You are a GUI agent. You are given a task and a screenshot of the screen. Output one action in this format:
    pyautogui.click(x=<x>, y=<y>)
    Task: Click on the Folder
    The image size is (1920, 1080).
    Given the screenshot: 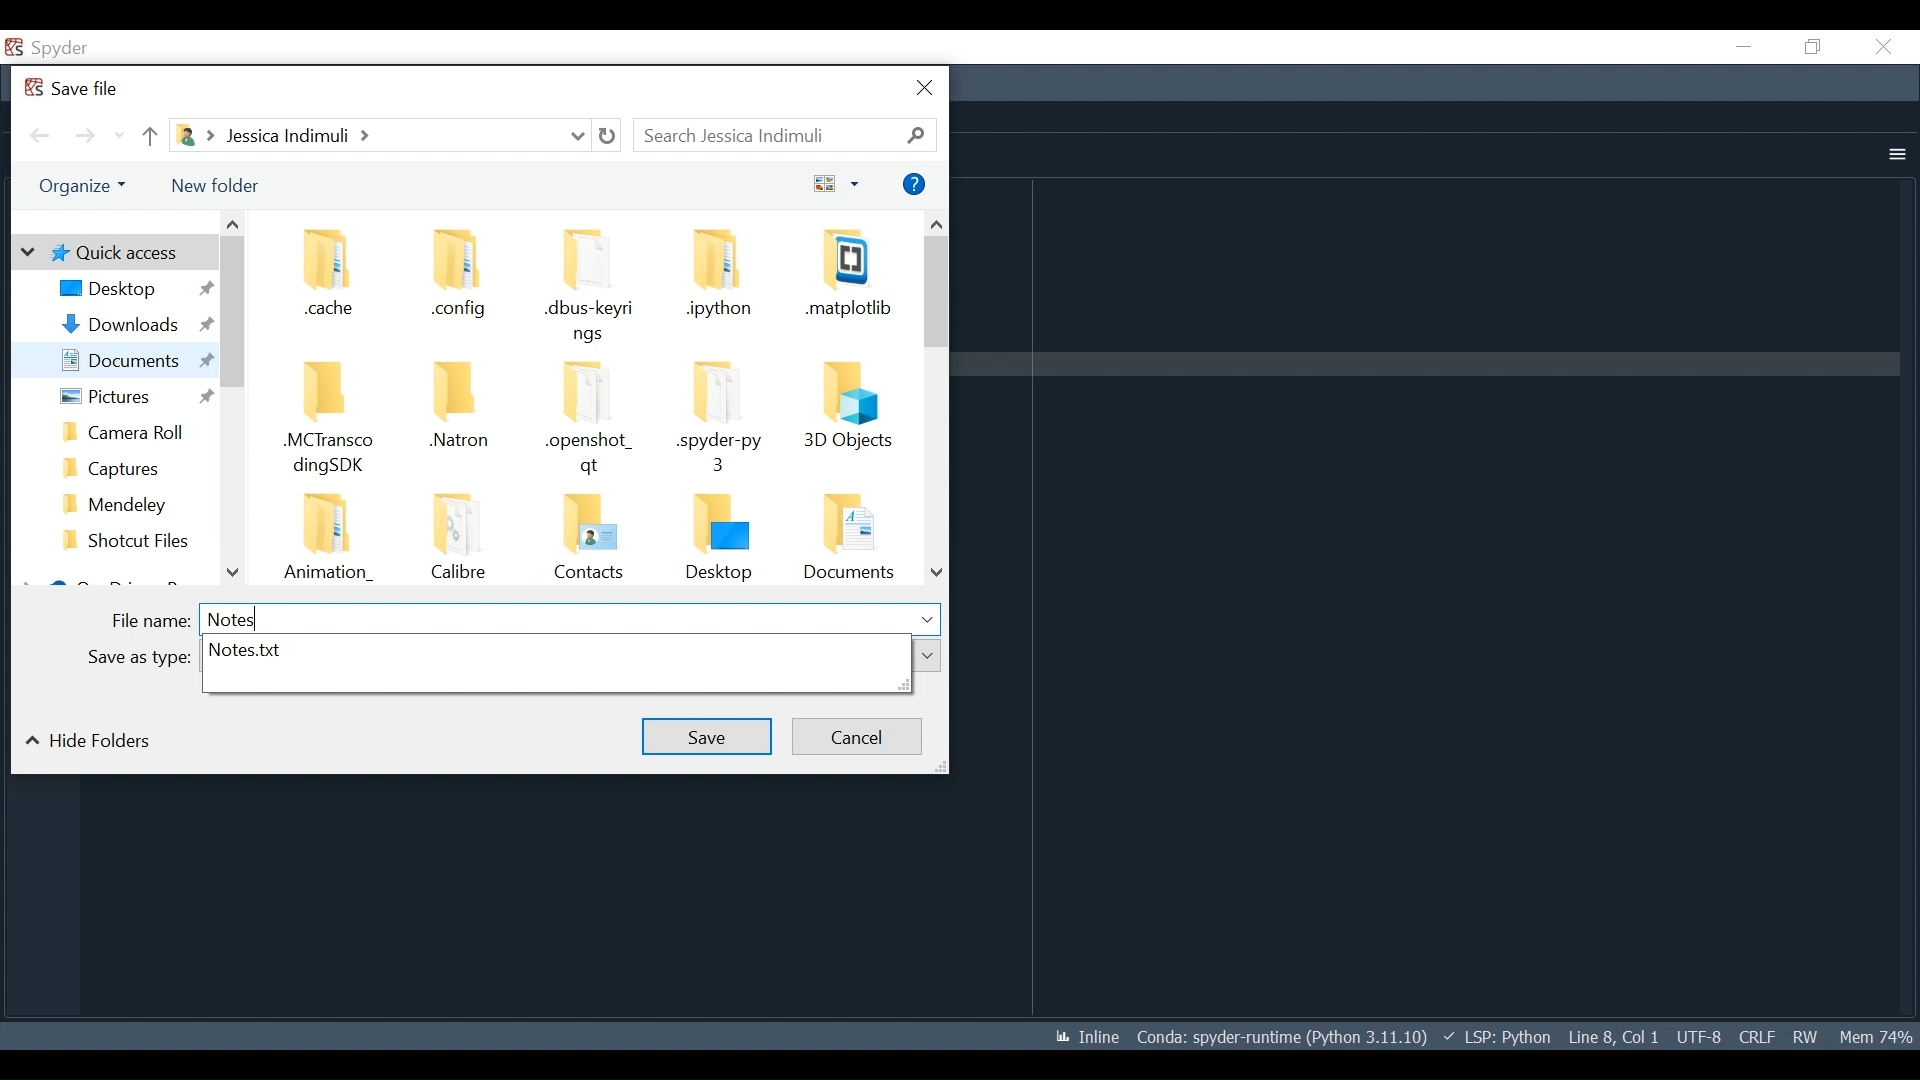 What is the action you would take?
    pyautogui.click(x=847, y=282)
    